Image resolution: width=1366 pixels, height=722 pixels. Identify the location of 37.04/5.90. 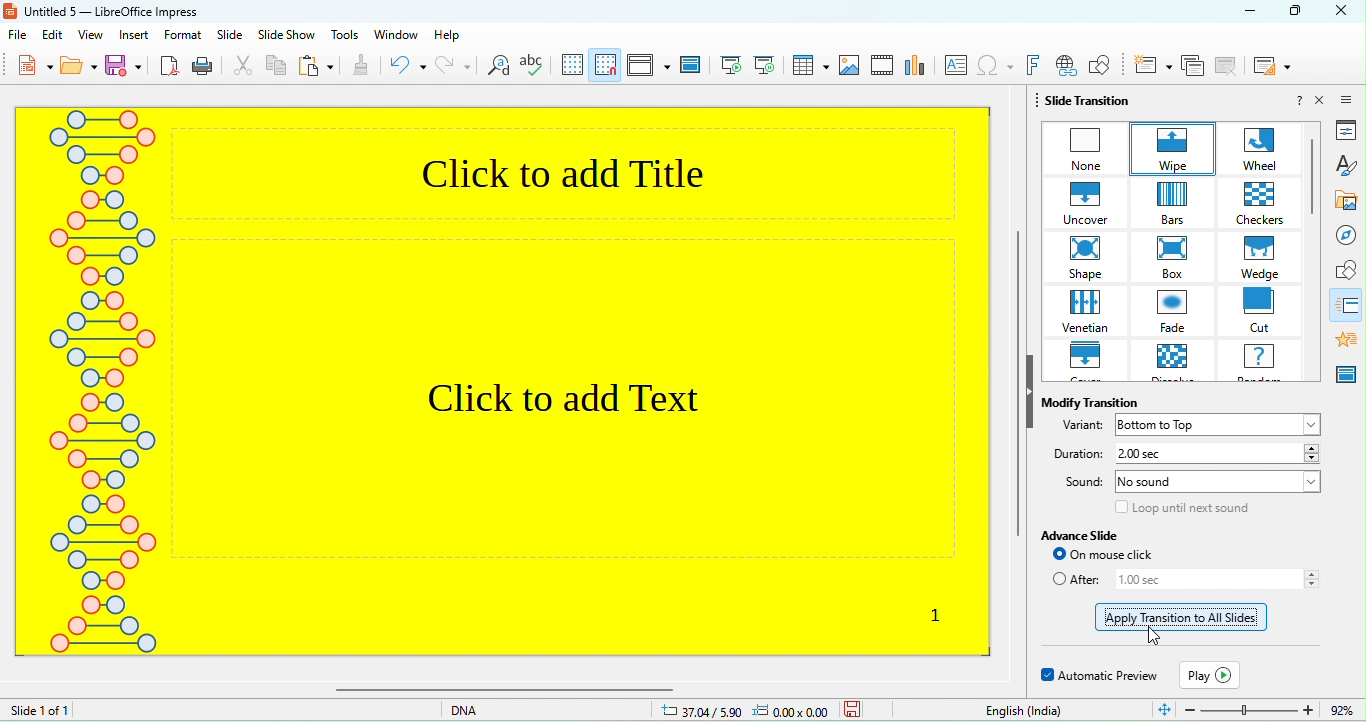
(702, 709).